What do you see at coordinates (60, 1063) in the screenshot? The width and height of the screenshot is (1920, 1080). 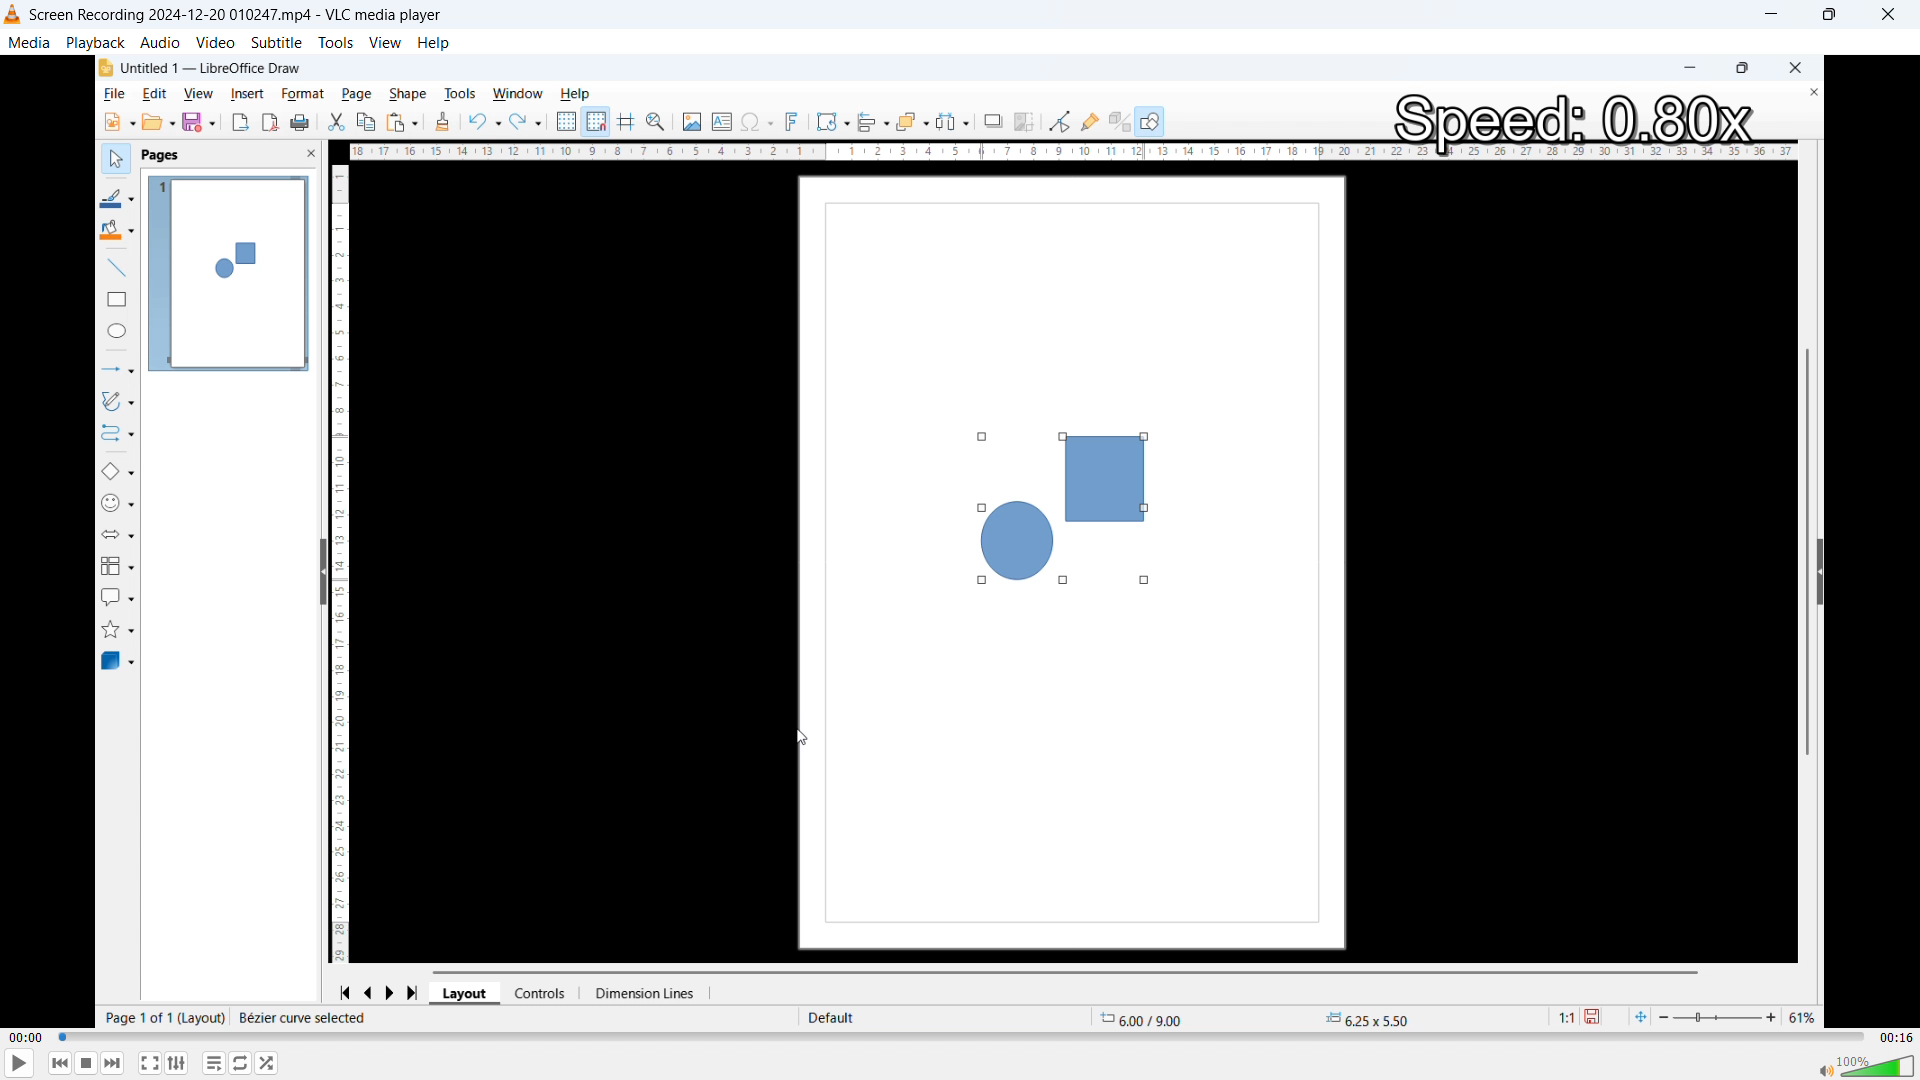 I see `Backward or previous media ` at bounding box center [60, 1063].